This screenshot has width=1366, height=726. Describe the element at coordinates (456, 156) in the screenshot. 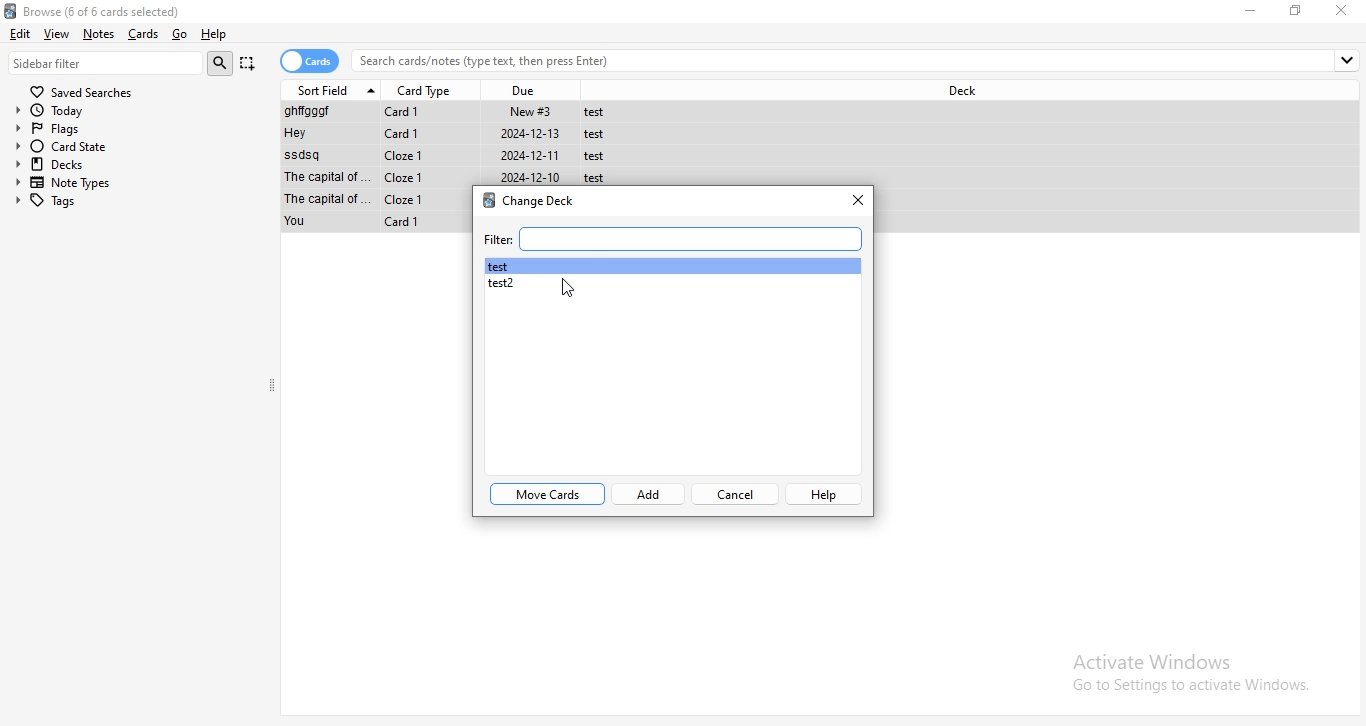

I see `File` at that location.